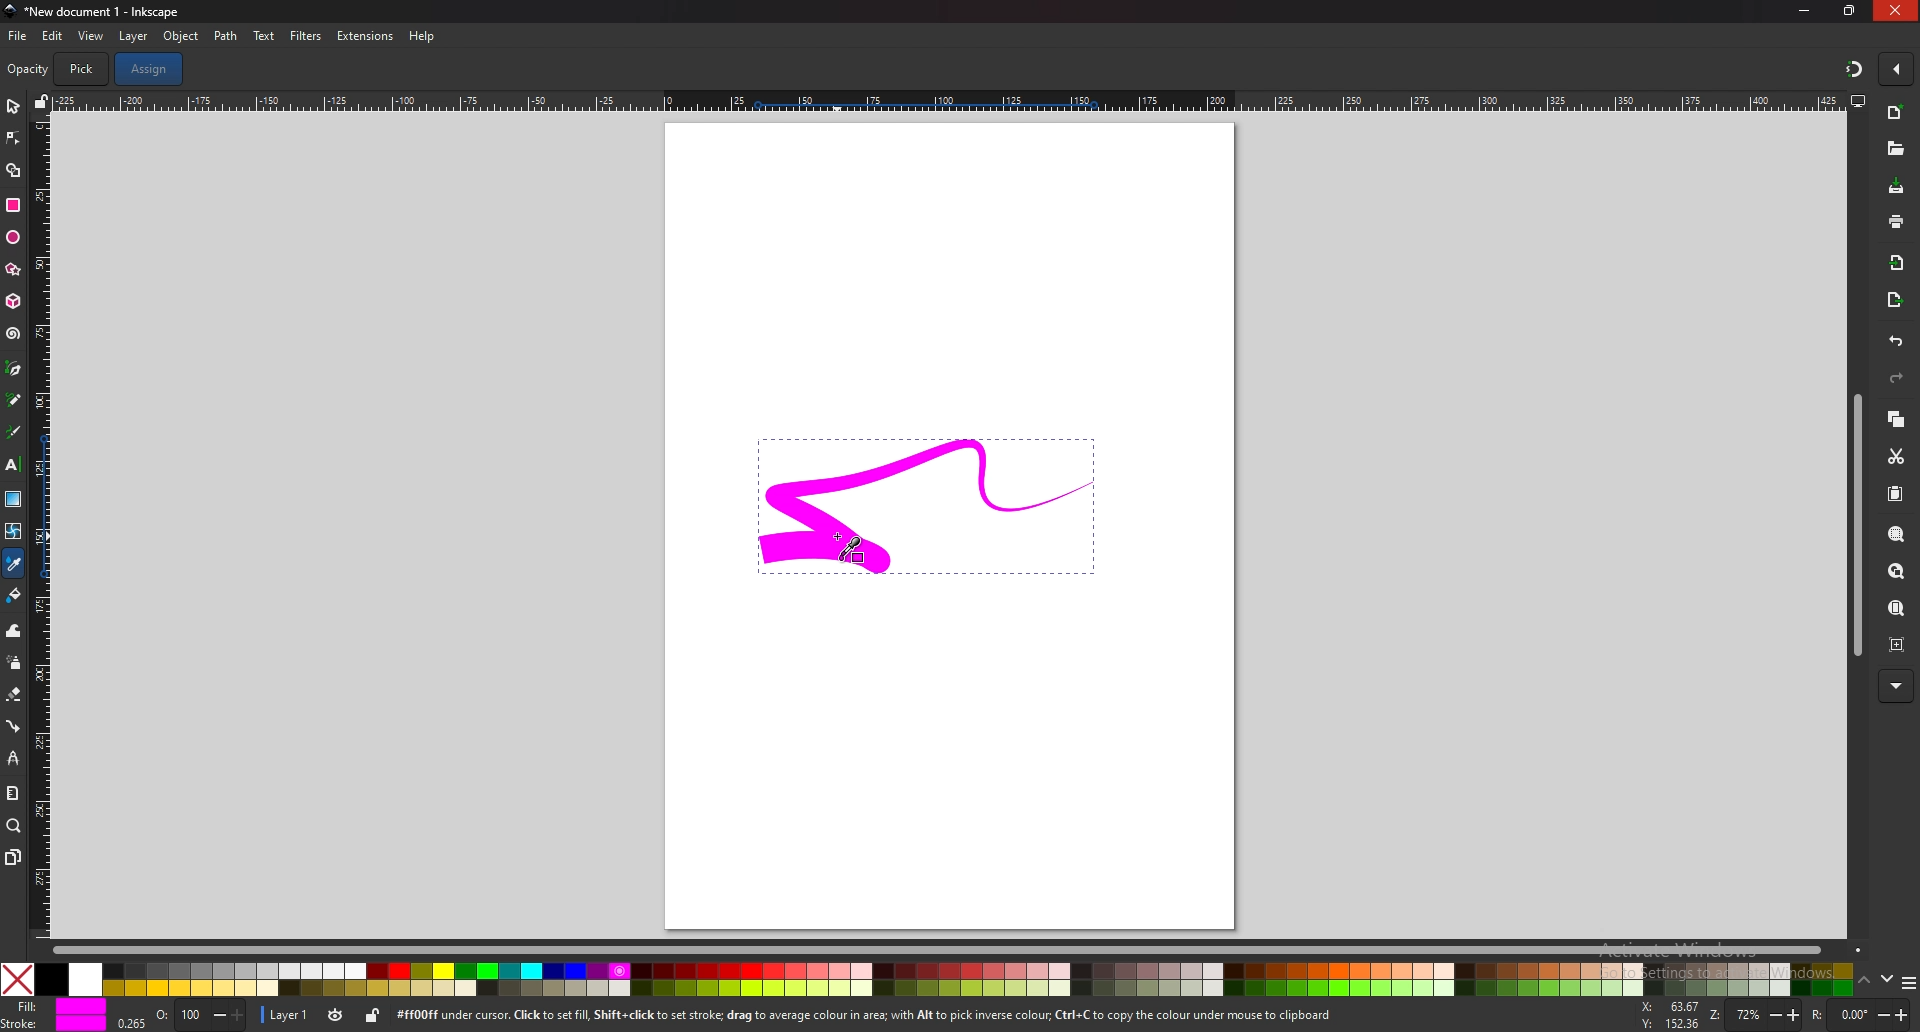  I want to click on zoom center page, so click(1896, 610).